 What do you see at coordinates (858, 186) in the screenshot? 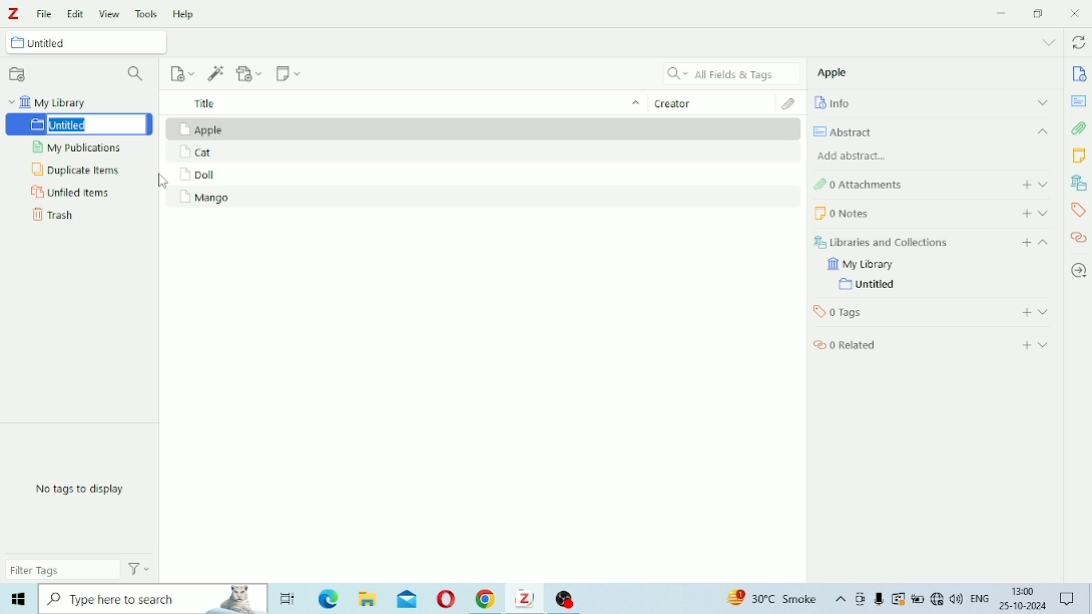
I see `Attachments` at bounding box center [858, 186].